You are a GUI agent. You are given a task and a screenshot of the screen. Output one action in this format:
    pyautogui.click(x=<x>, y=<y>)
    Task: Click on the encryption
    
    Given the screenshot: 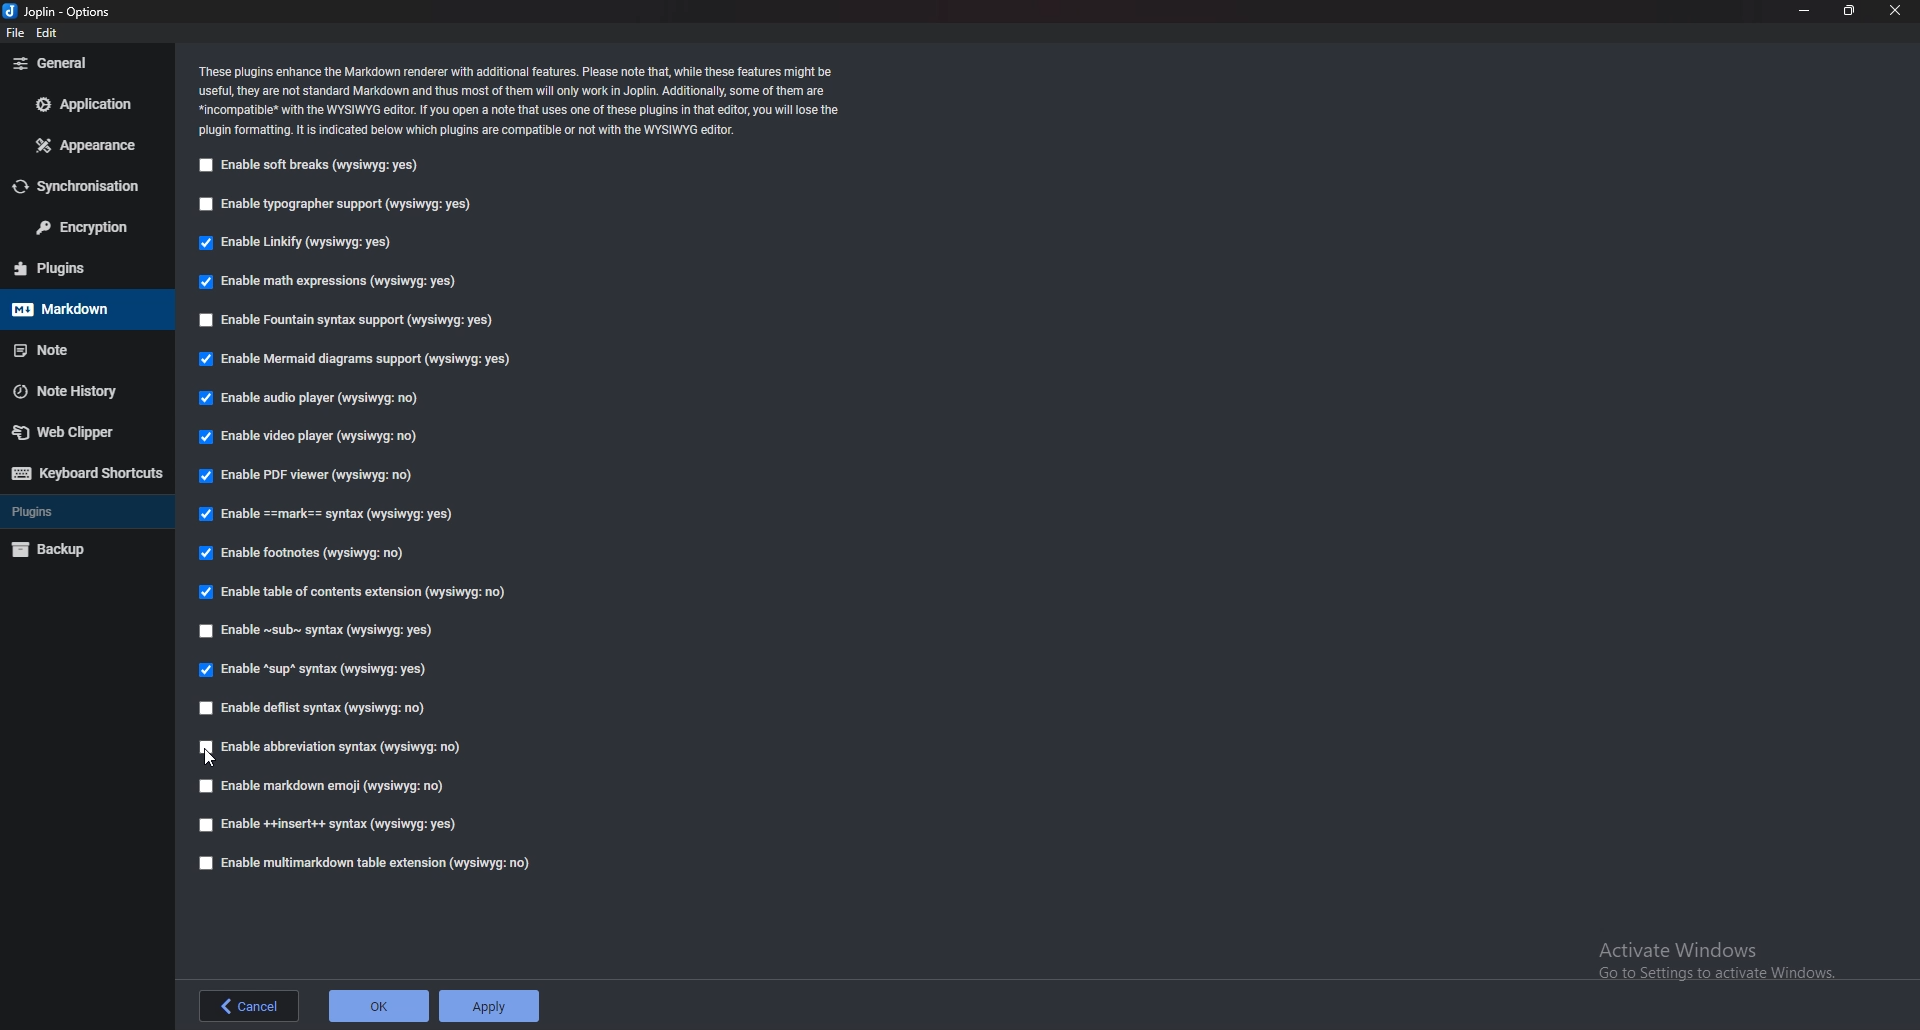 What is the action you would take?
    pyautogui.click(x=80, y=226)
    